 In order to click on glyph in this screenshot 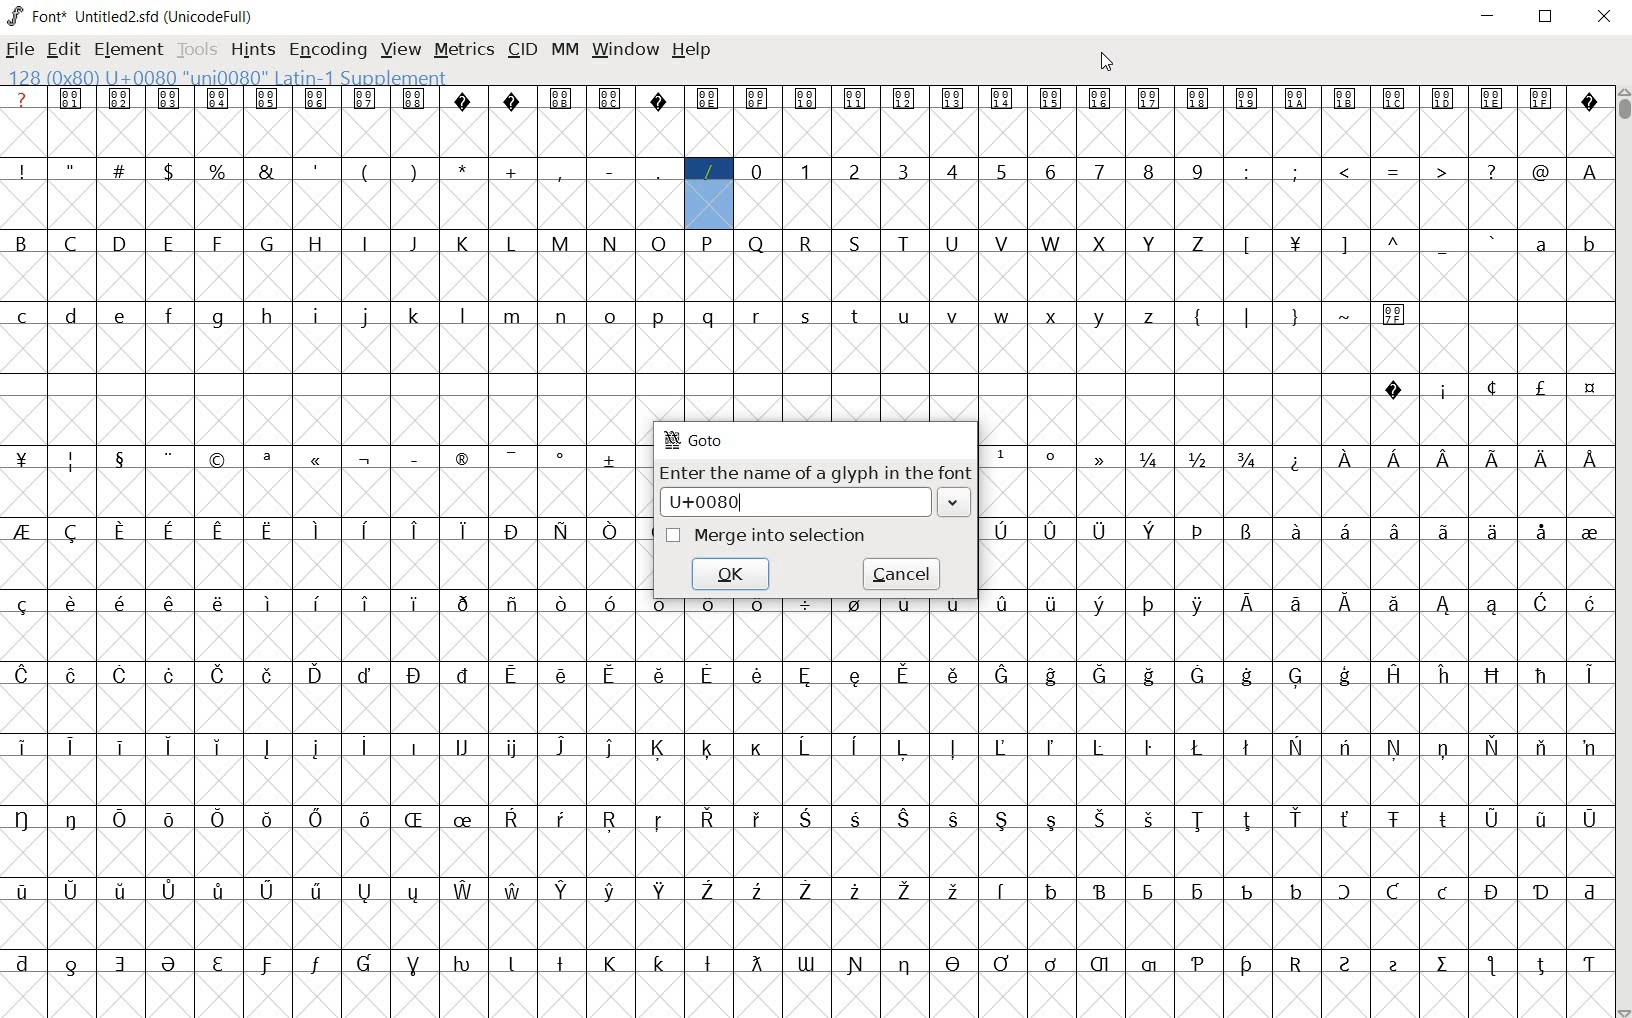, I will do `click(1589, 893)`.